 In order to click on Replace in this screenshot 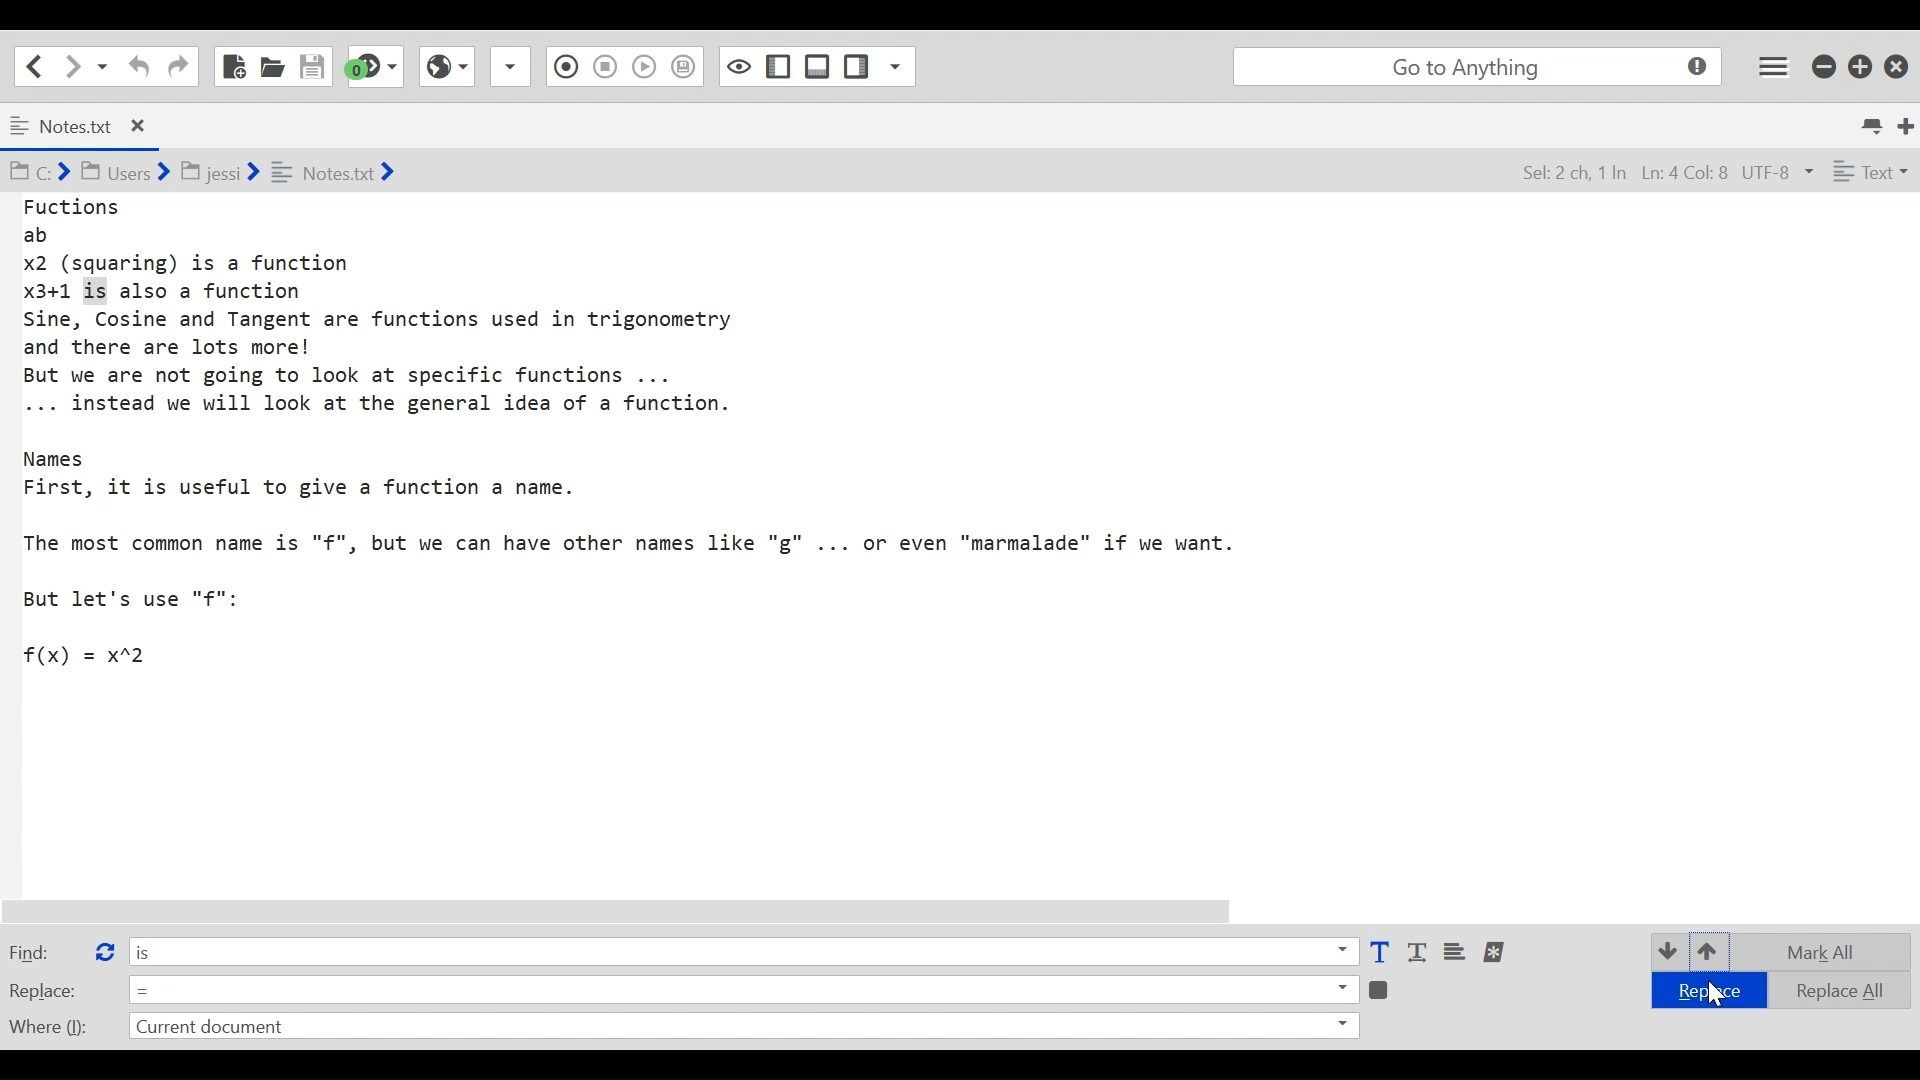, I will do `click(44, 990)`.